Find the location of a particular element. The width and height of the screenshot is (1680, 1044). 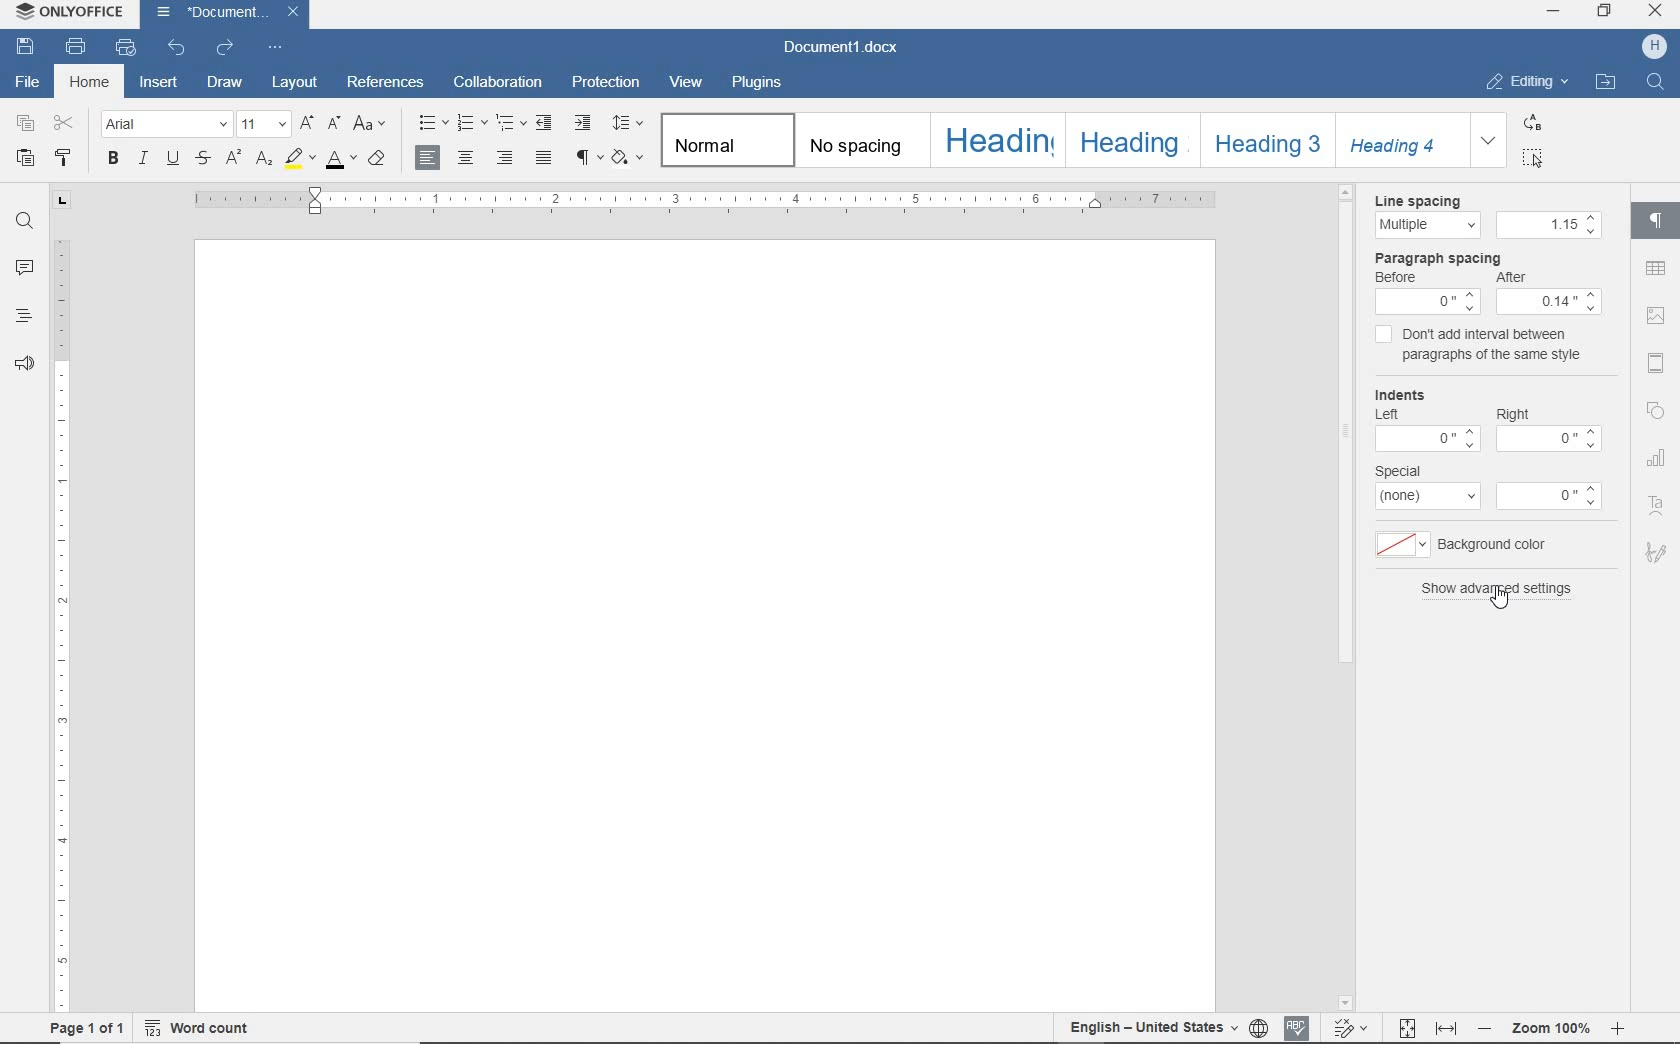

superscript is located at coordinates (232, 160).